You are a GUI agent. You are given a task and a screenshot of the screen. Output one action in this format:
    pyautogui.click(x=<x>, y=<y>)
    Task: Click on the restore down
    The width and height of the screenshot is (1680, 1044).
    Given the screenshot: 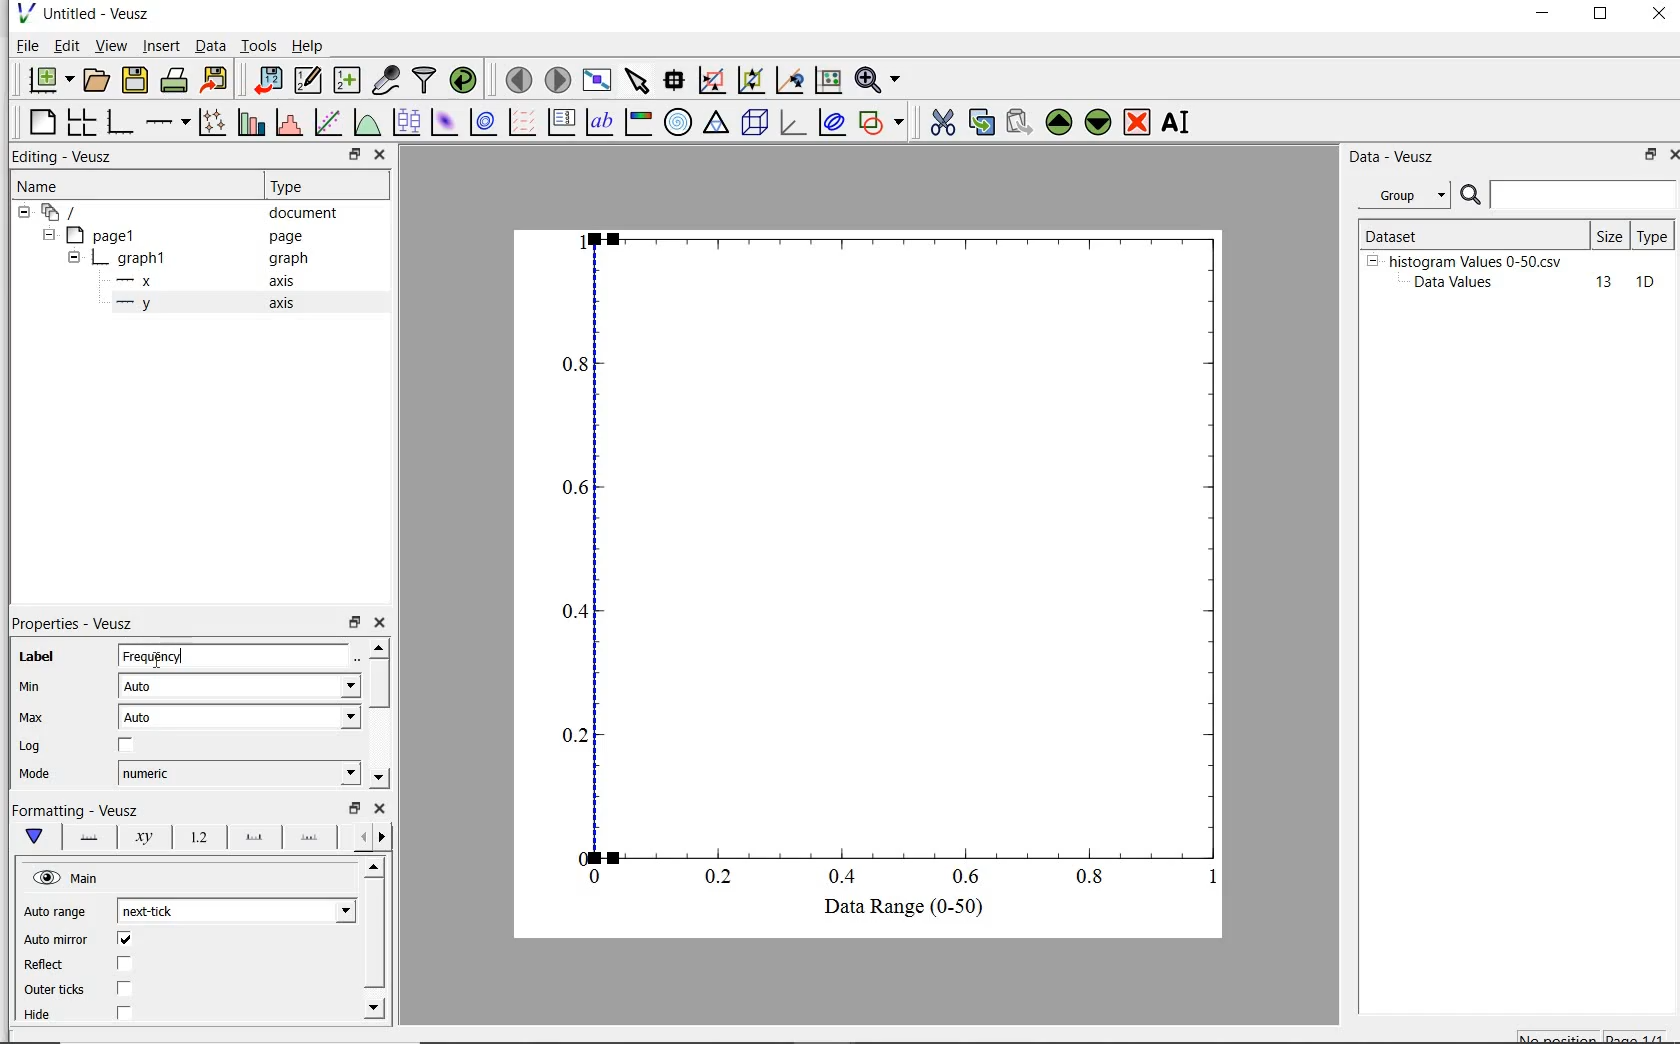 What is the action you would take?
    pyautogui.click(x=355, y=623)
    